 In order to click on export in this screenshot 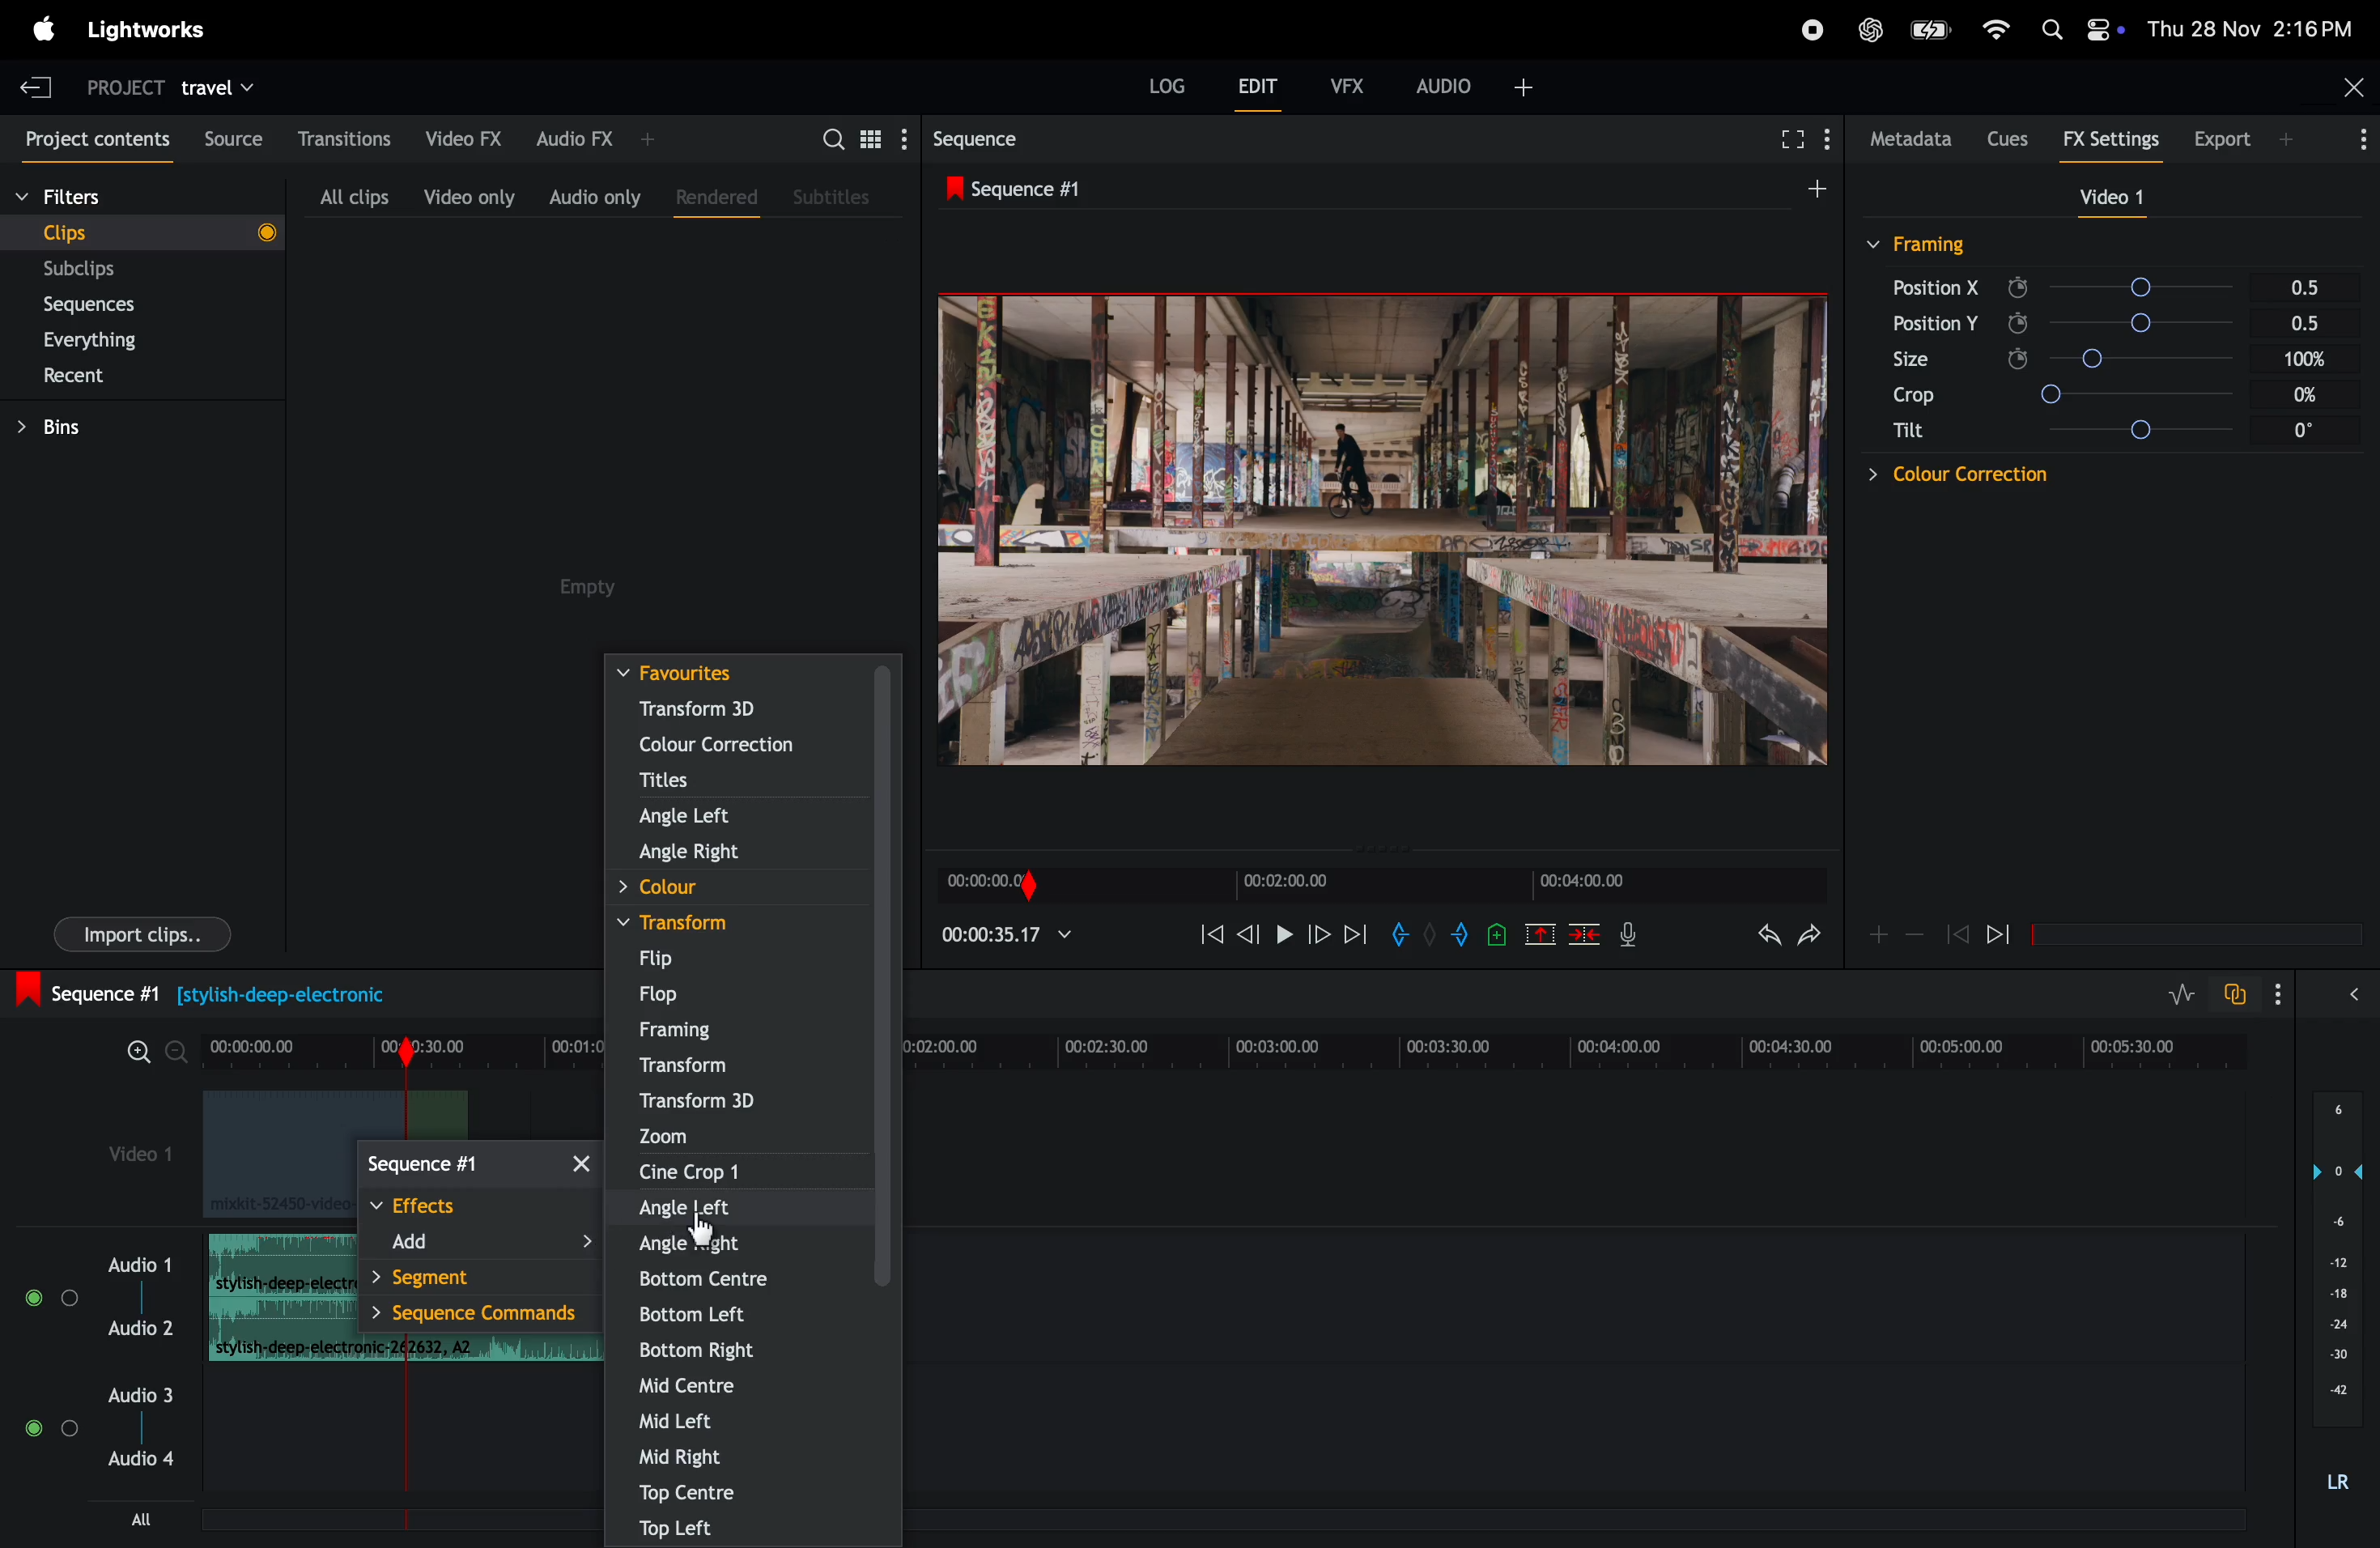, I will do `click(2236, 137)`.